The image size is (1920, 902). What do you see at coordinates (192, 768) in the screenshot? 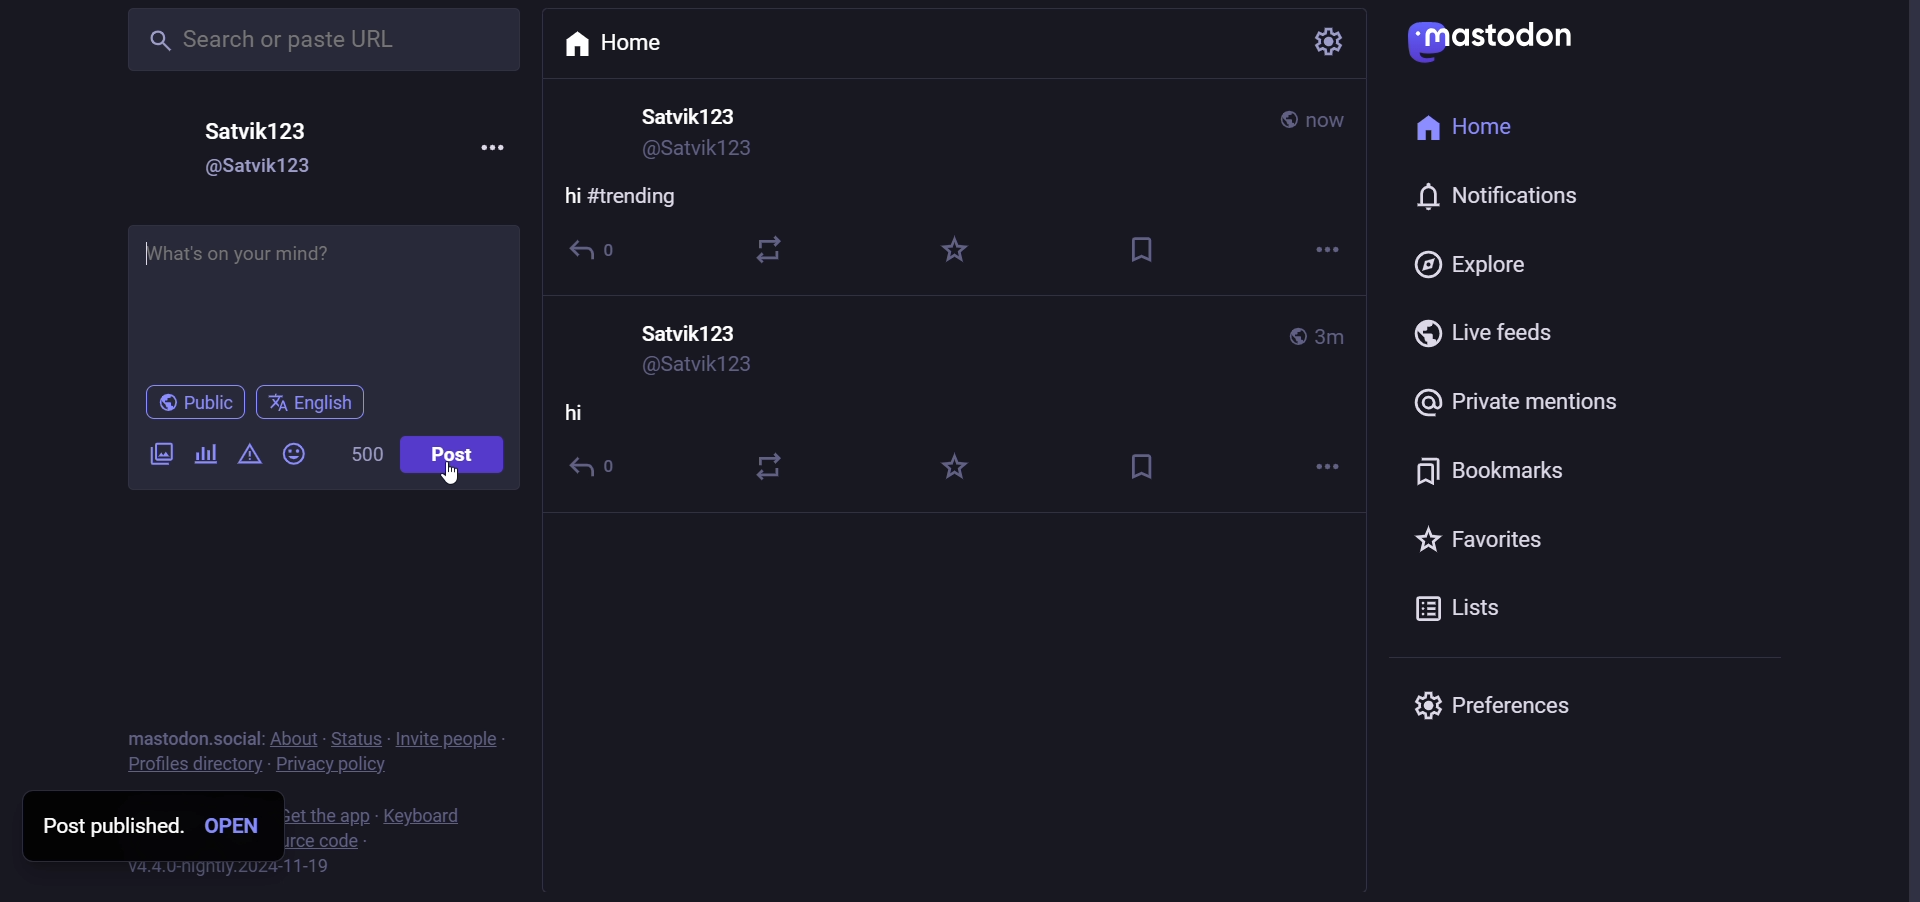
I see `profiles` at bounding box center [192, 768].